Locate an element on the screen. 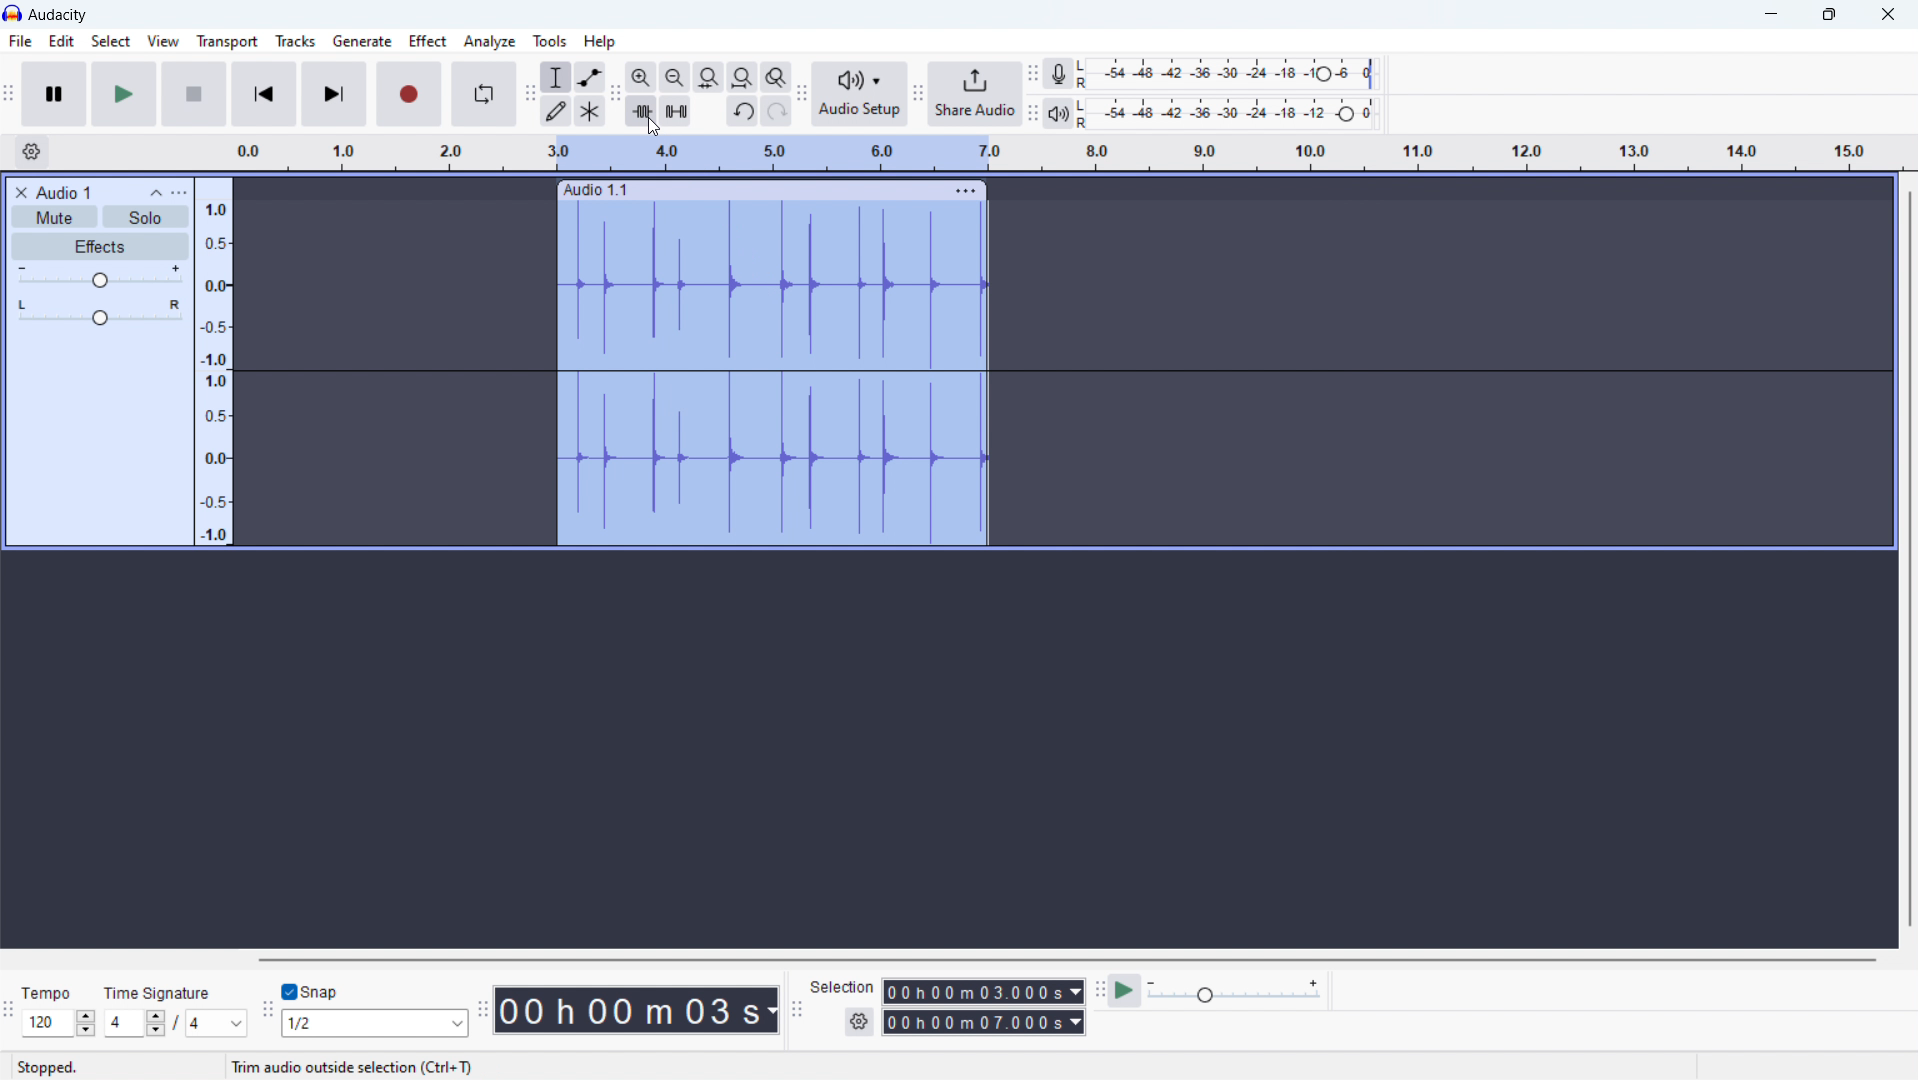 Image resolution: width=1918 pixels, height=1080 pixels. silence audio selection is located at coordinates (675, 110).